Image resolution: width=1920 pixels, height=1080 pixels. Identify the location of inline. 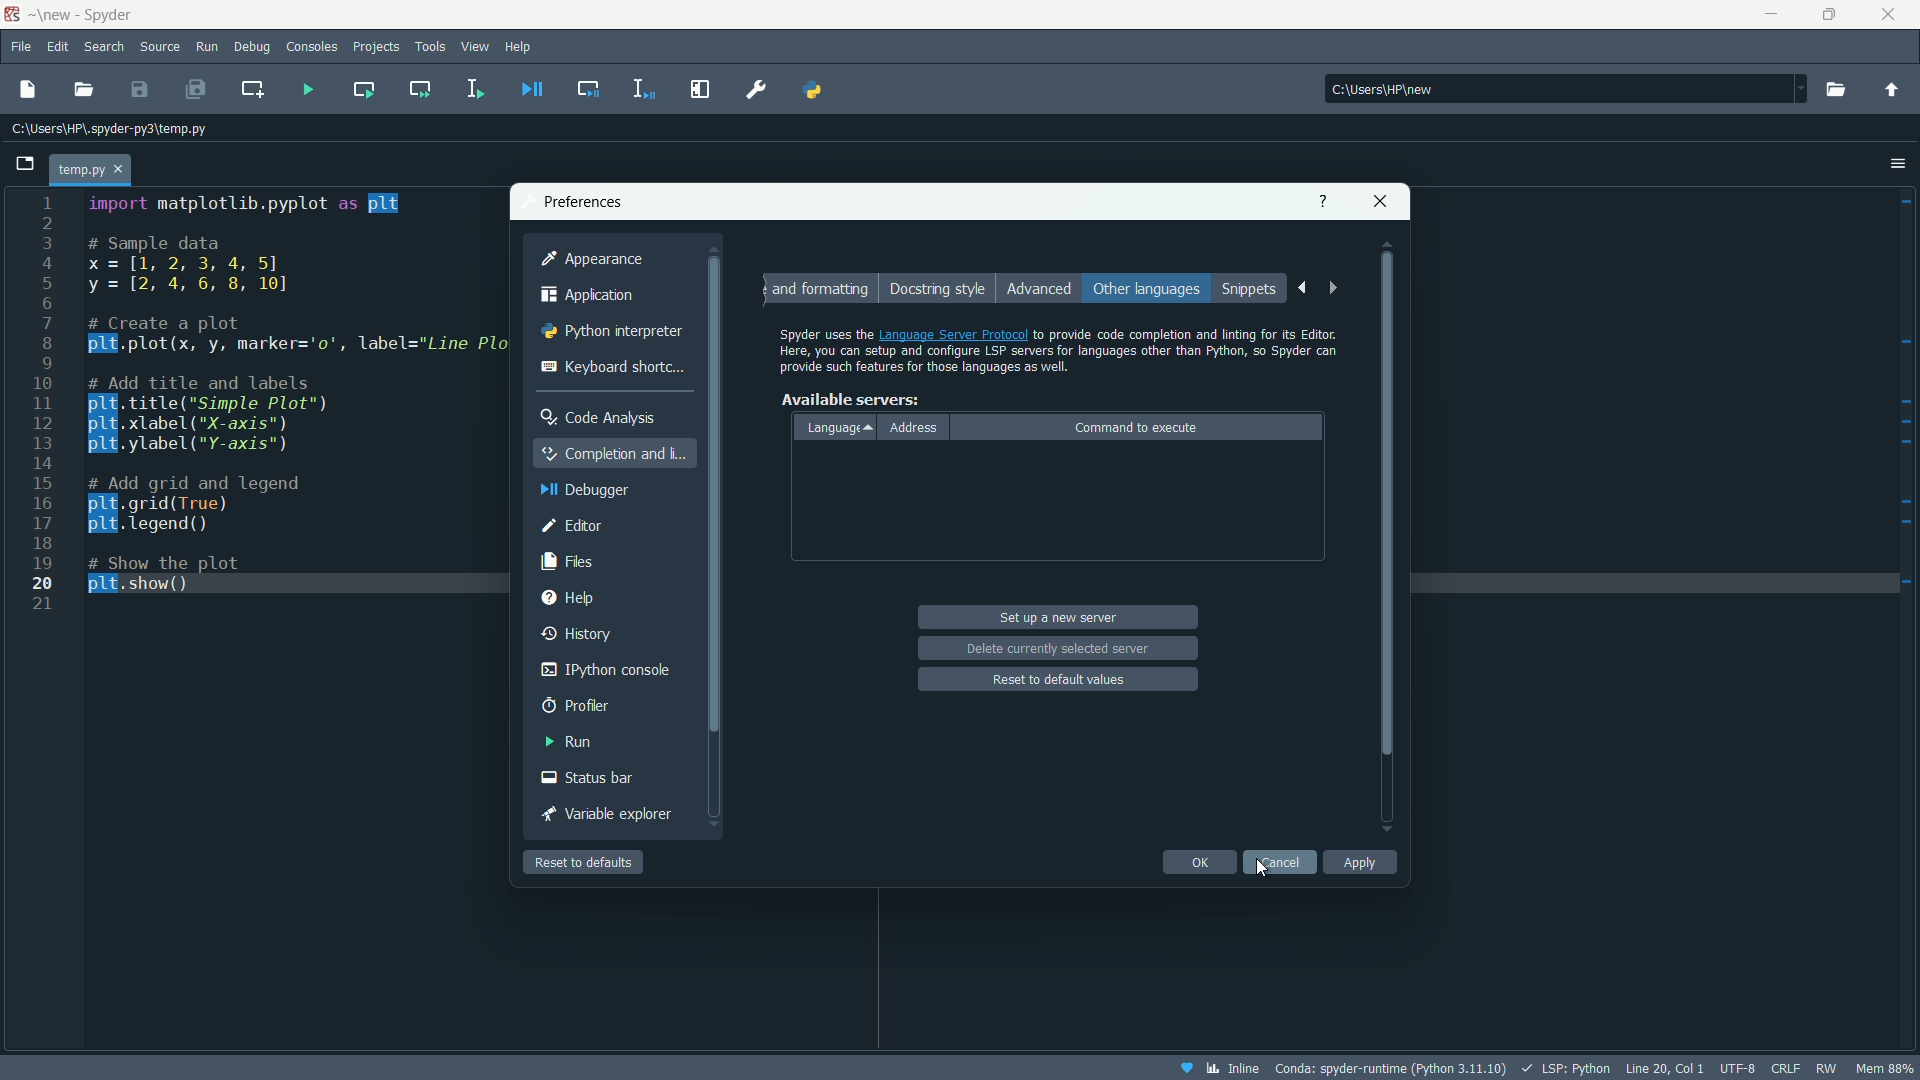
(1217, 1068).